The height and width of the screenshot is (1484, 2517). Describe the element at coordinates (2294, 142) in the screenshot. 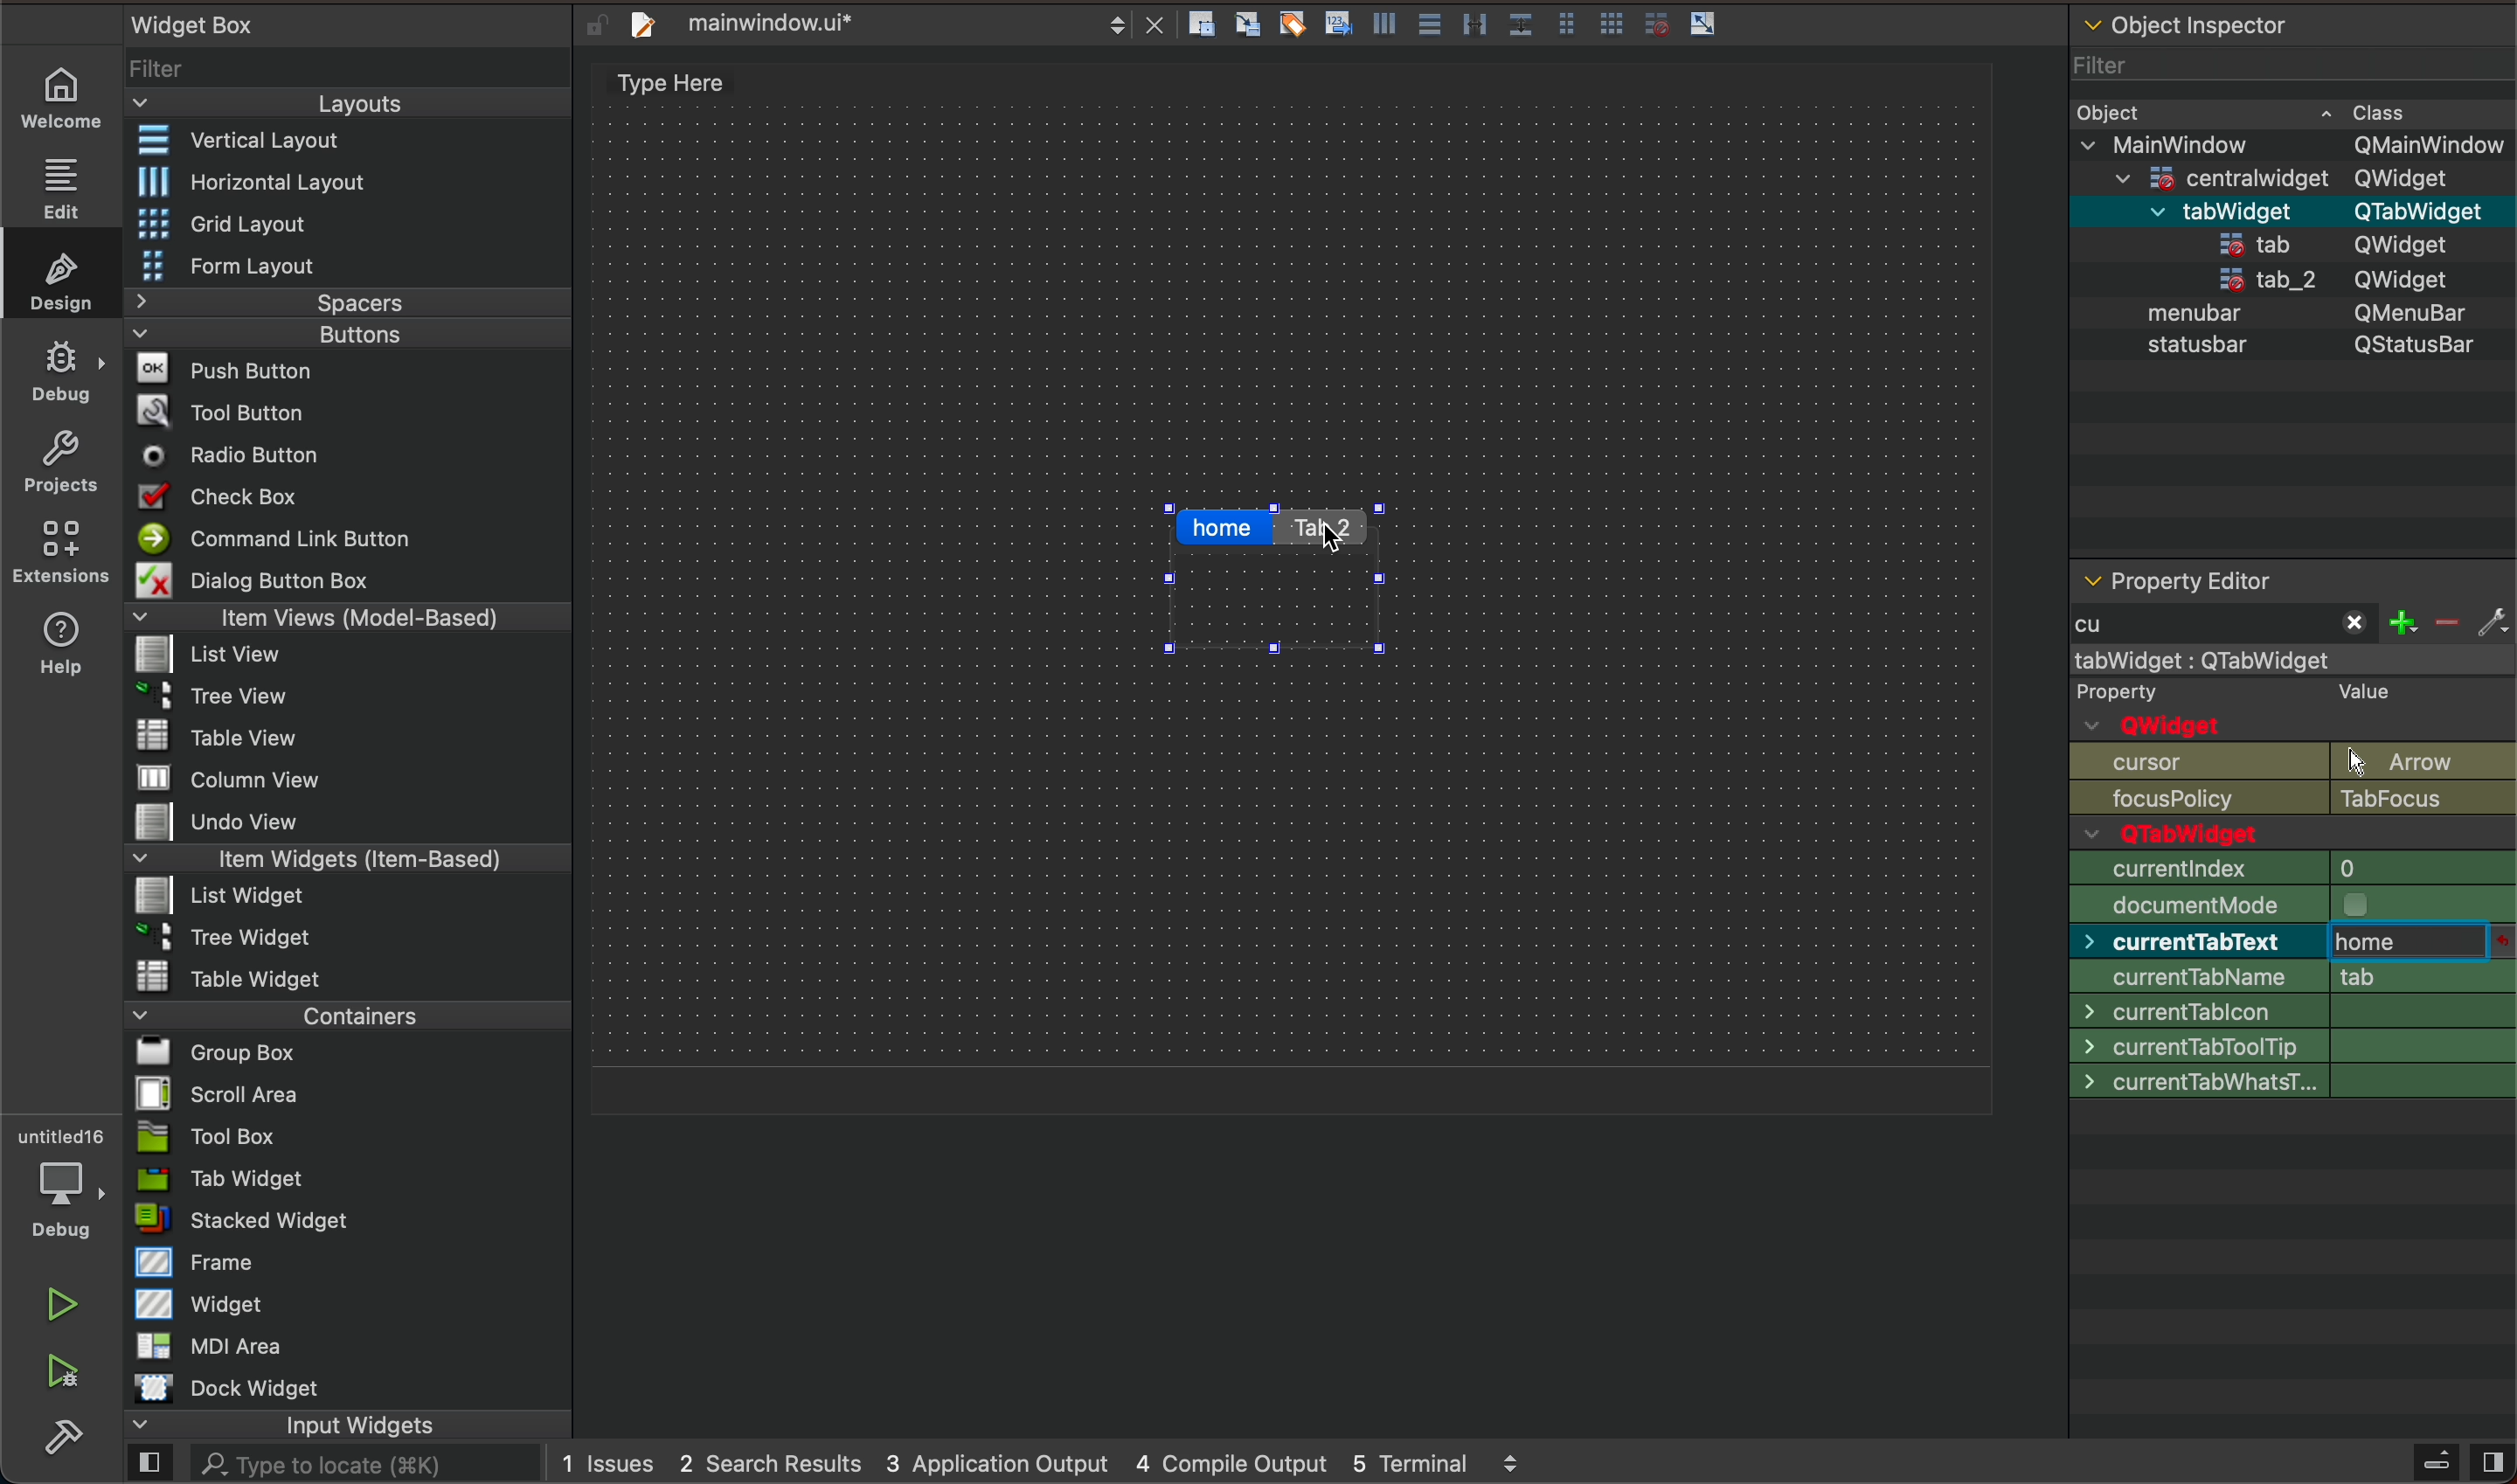

I see `v MainWindow OMainWindow` at that location.